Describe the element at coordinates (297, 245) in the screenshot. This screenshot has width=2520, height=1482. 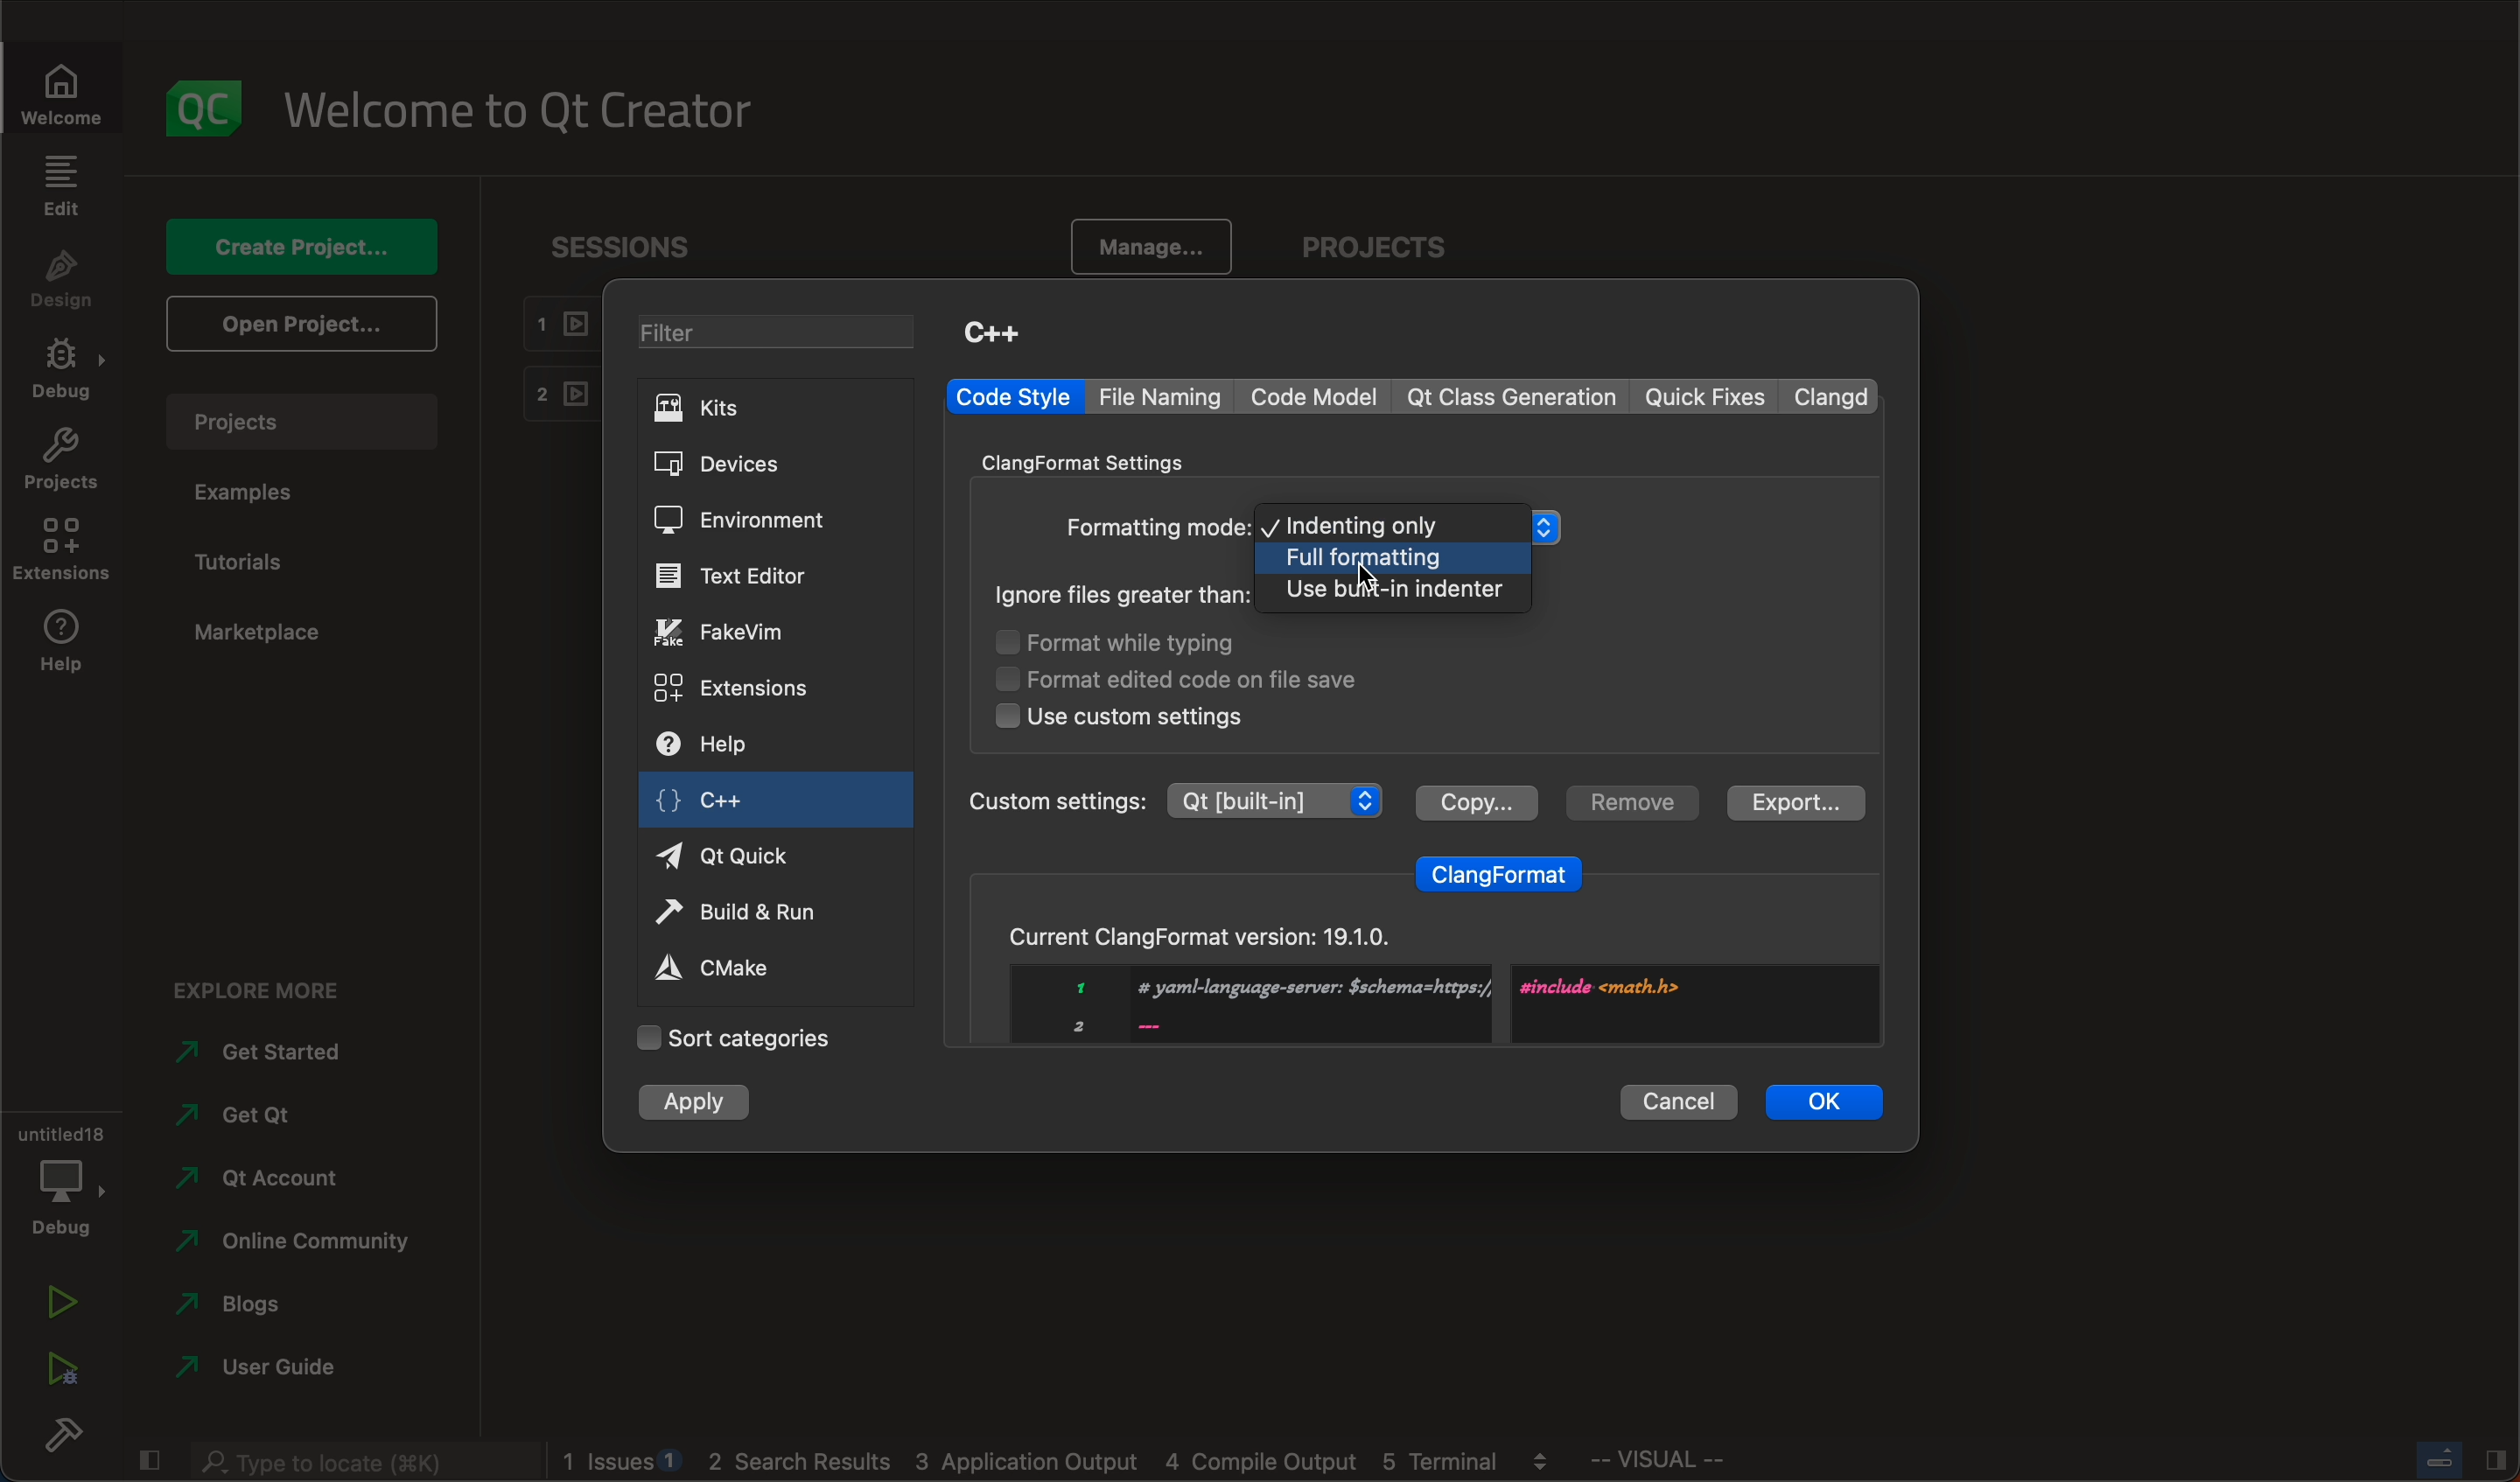
I see `create` at that location.